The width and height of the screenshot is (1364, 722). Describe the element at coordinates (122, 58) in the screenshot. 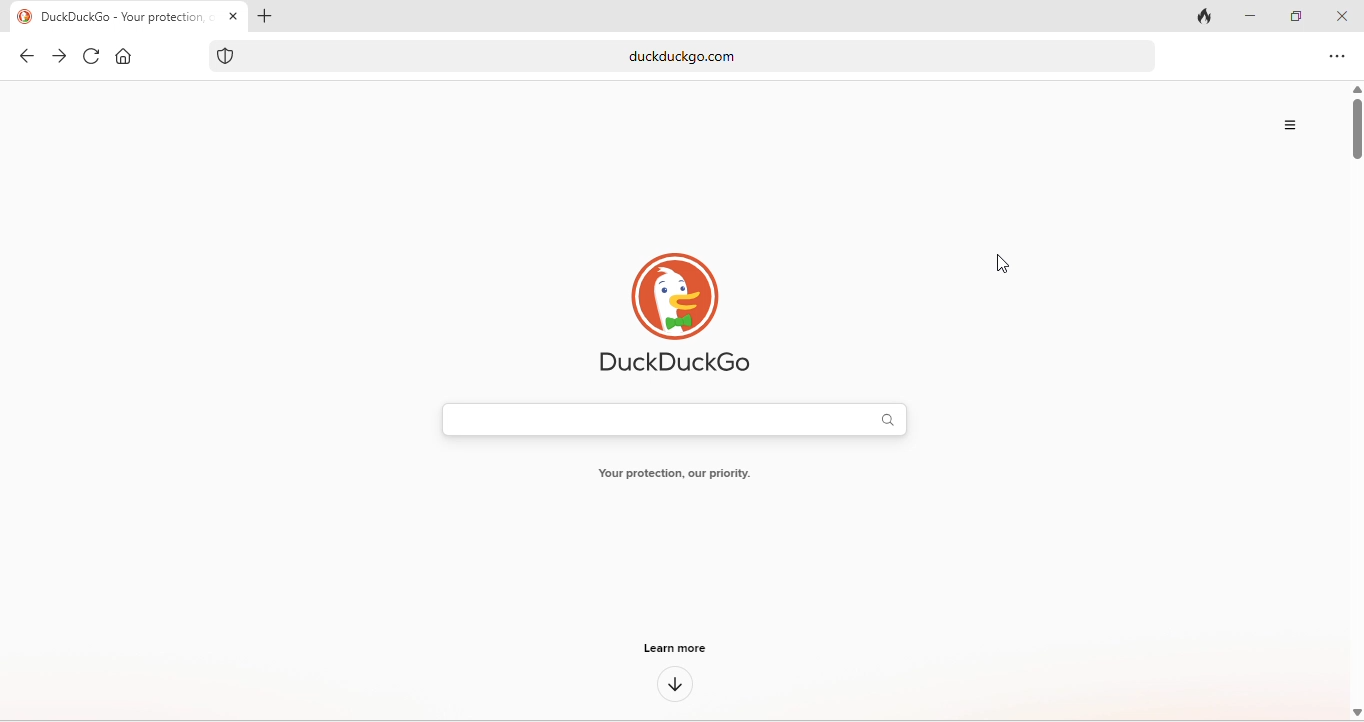

I see `home` at that location.